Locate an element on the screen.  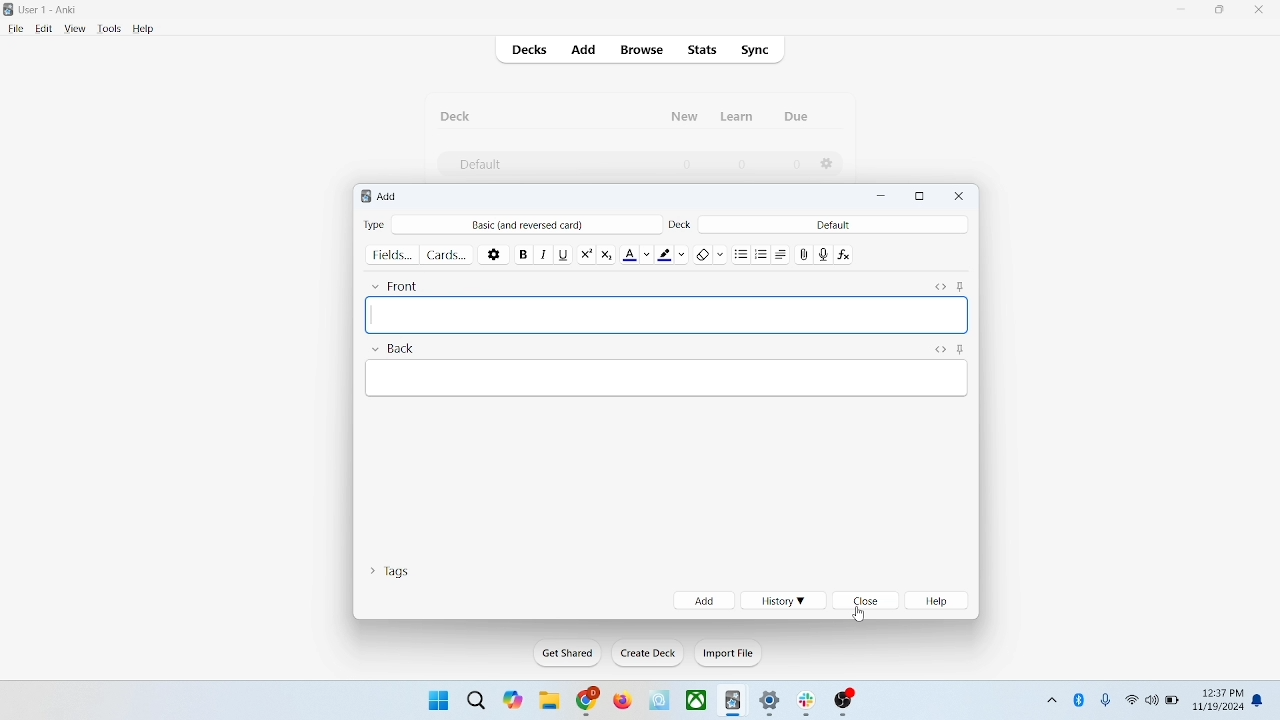
x-box is located at coordinates (697, 700).